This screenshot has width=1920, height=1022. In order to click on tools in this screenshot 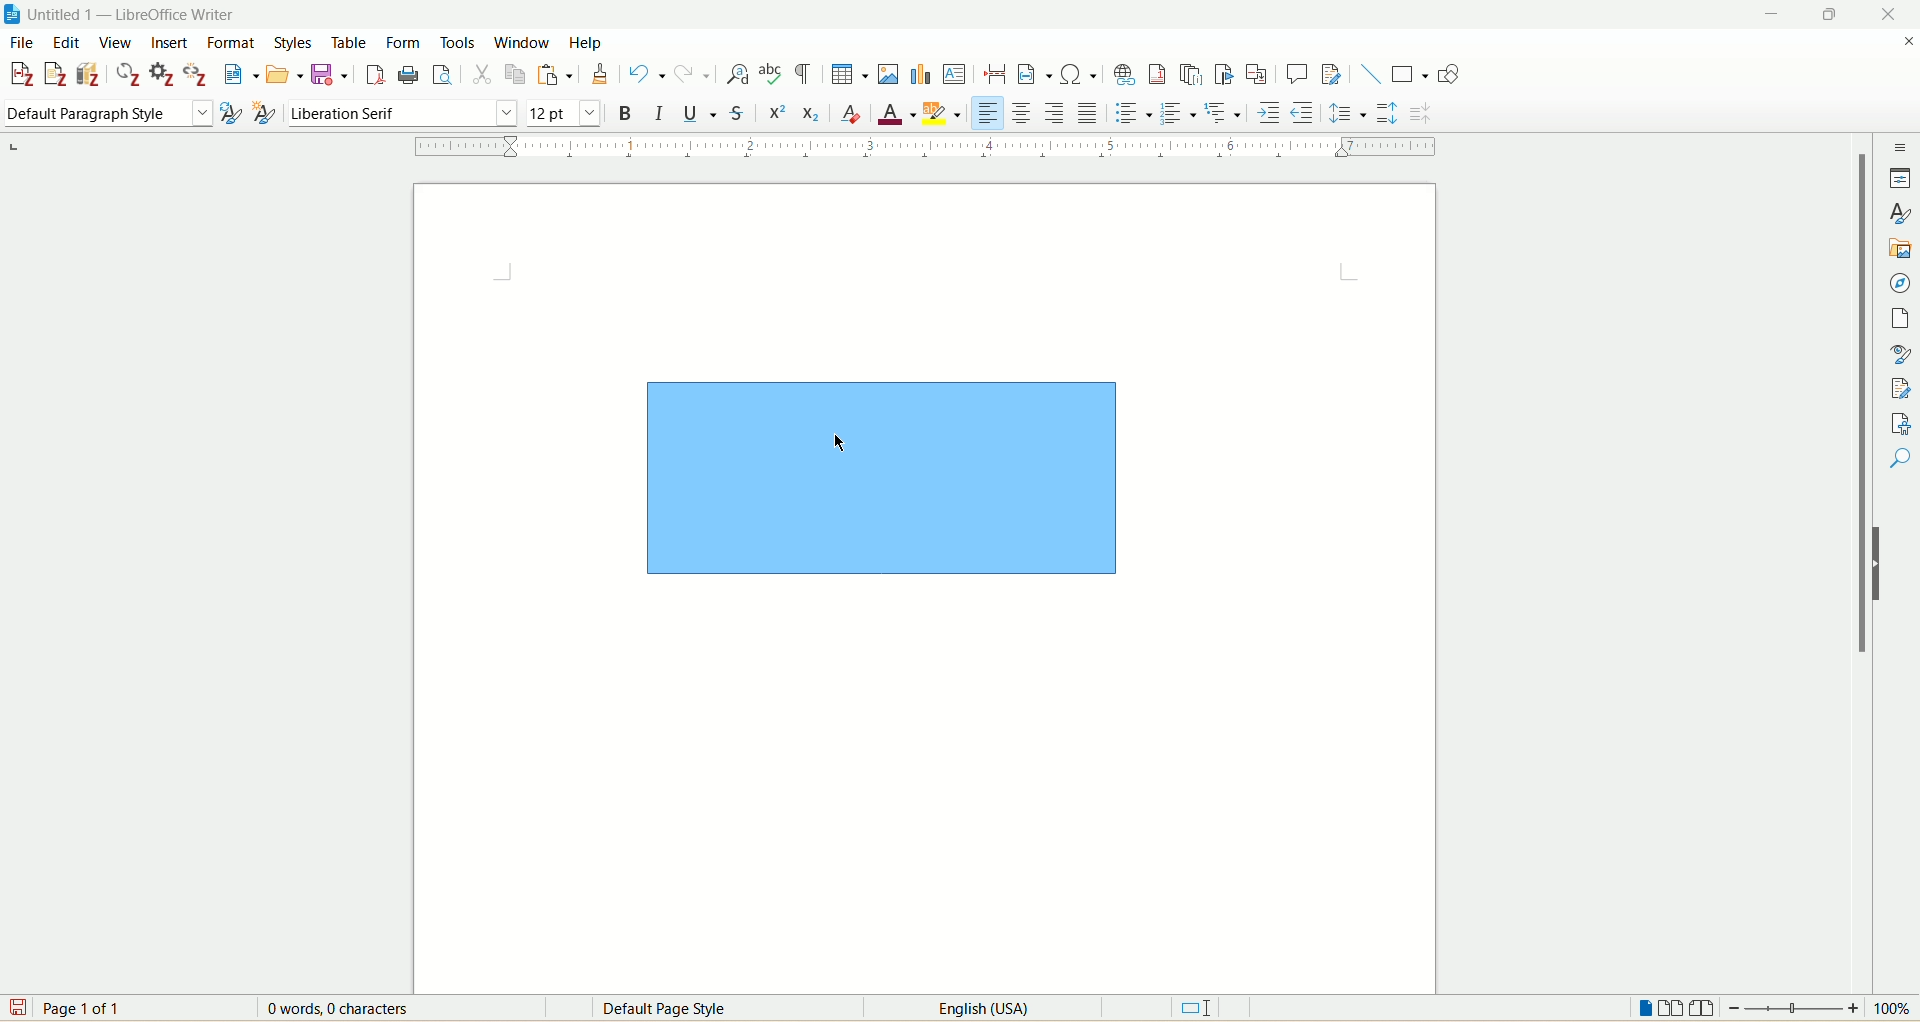, I will do `click(460, 41)`.